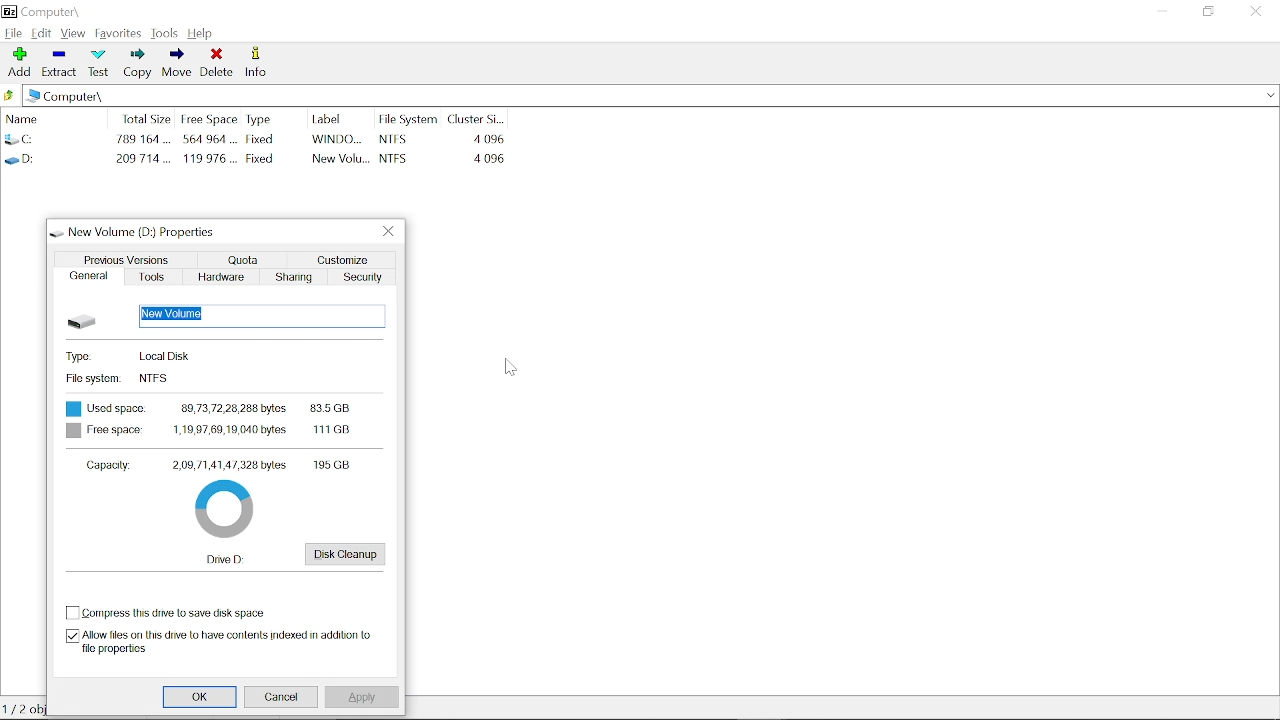  What do you see at coordinates (122, 260) in the screenshot?
I see `previous versions` at bounding box center [122, 260].